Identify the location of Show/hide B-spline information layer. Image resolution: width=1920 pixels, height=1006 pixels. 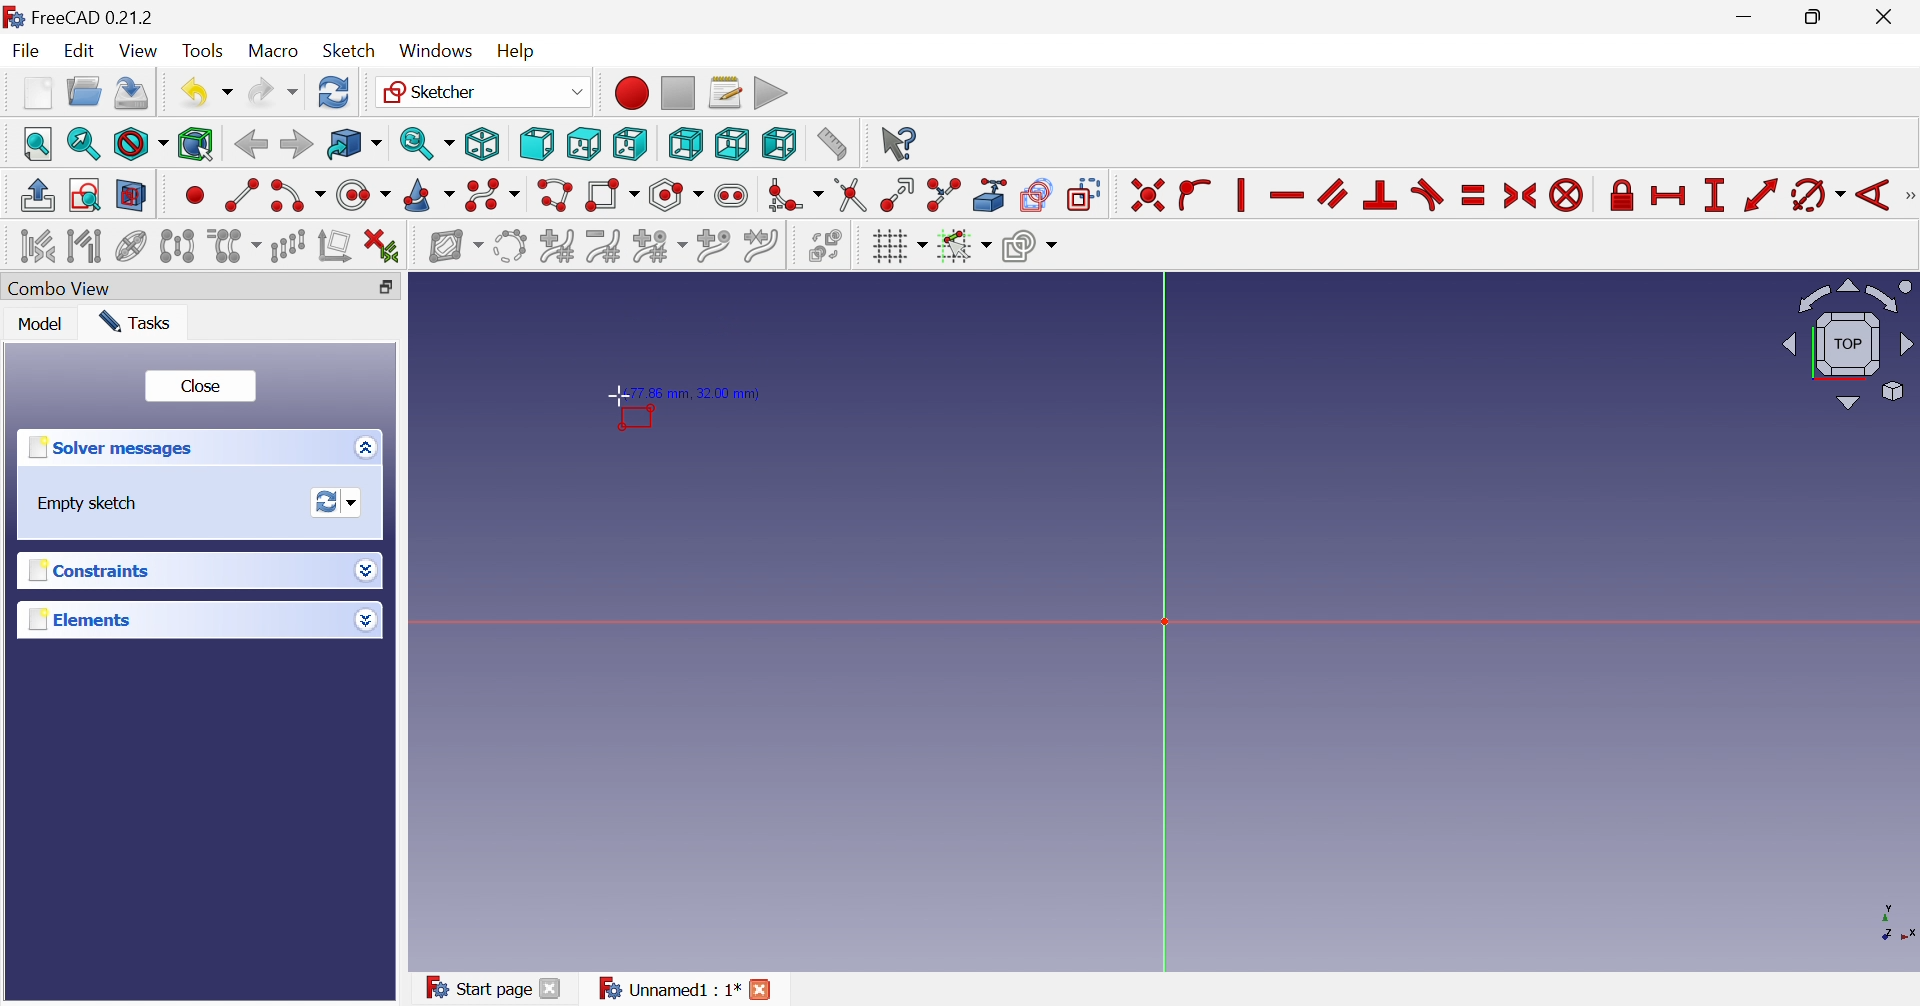
(456, 246).